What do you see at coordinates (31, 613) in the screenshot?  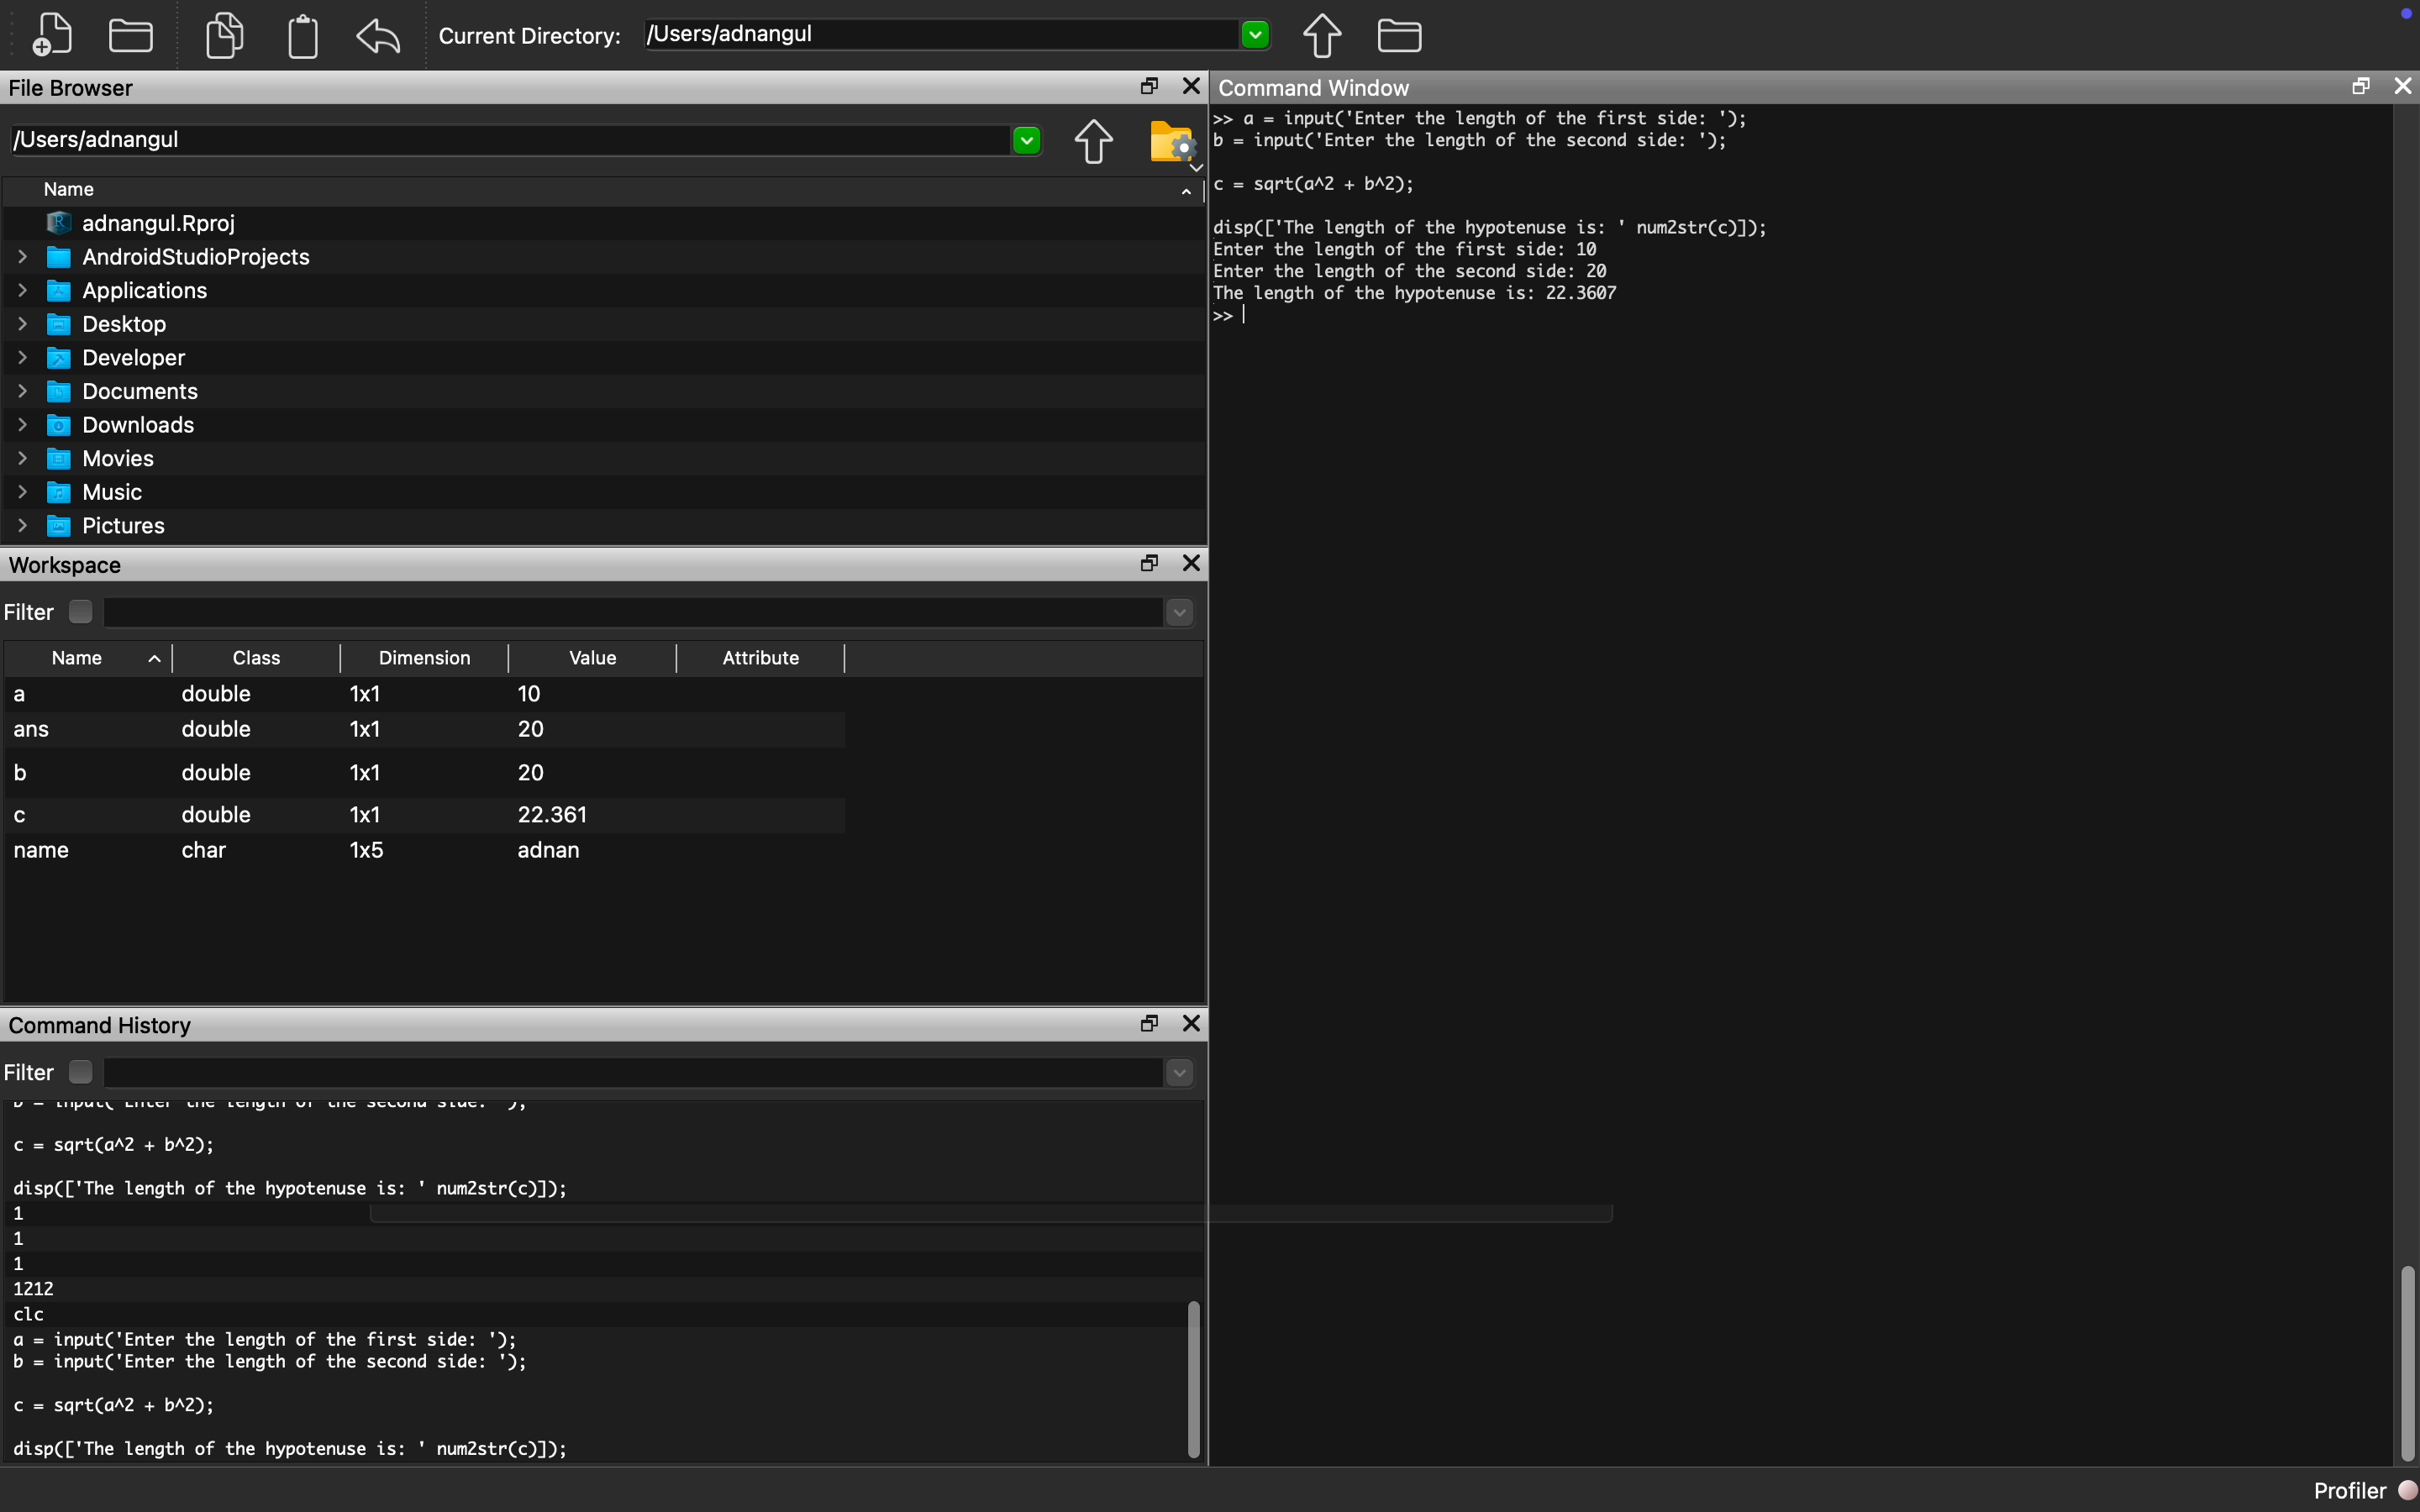 I see `Filter` at bounding box center [31, 613].